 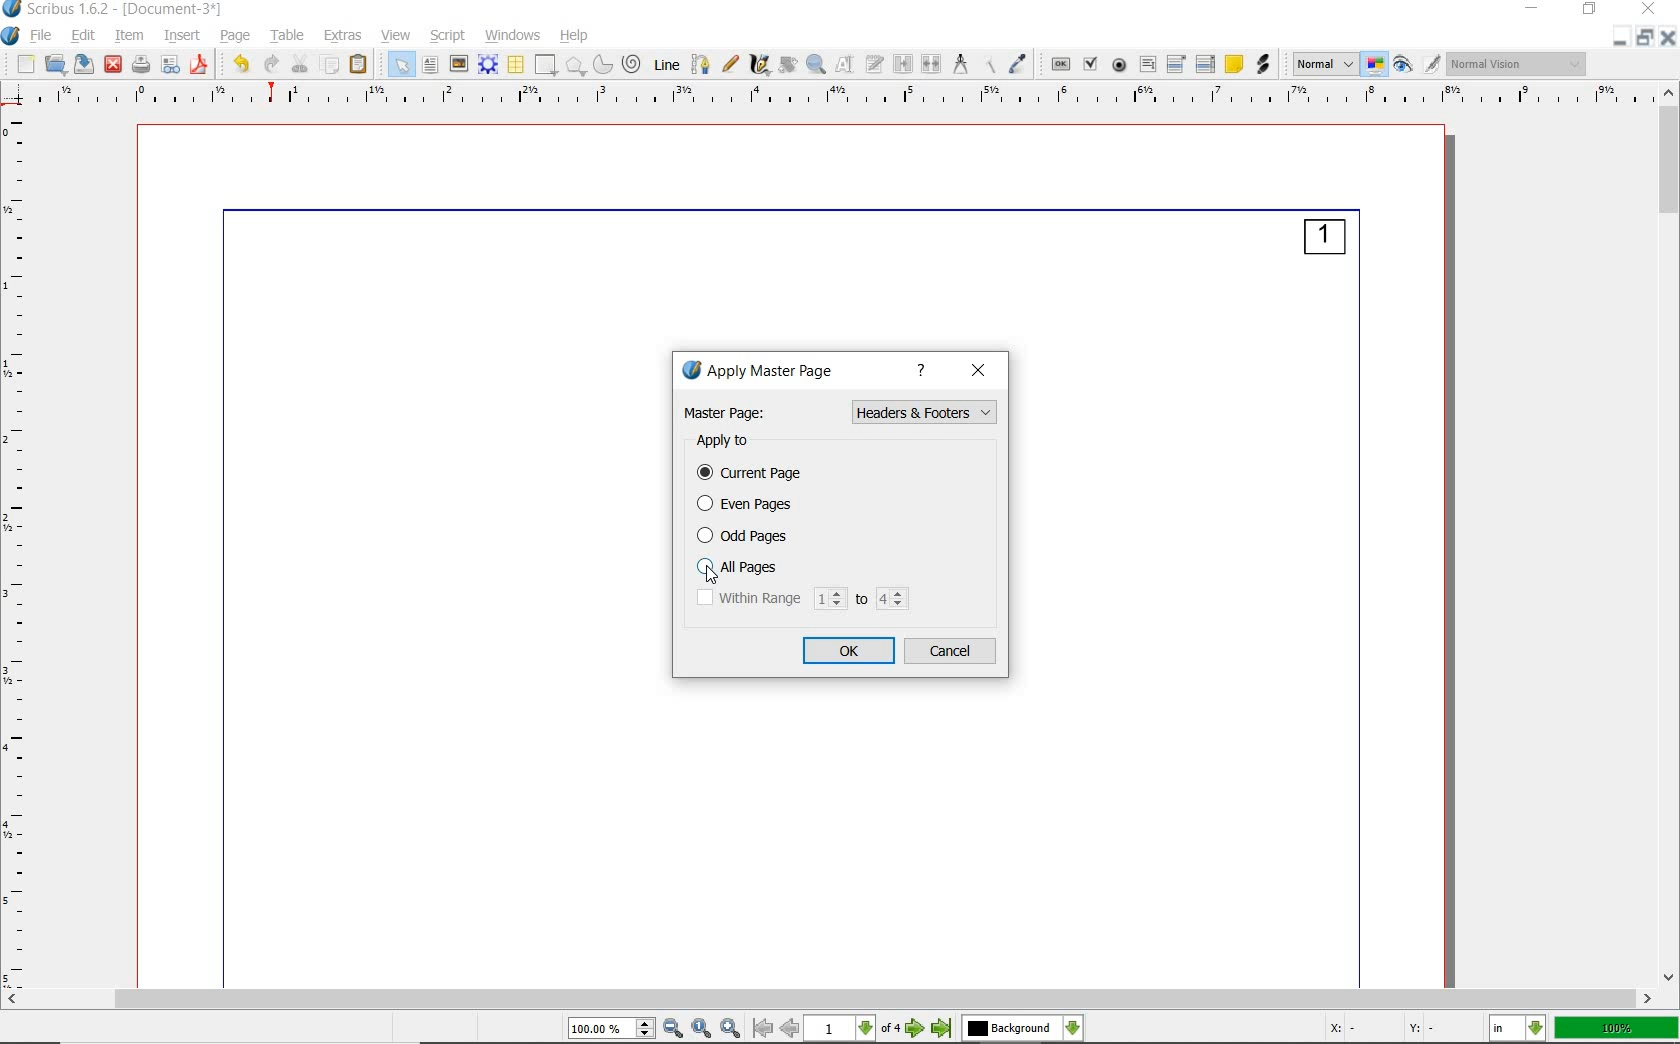 I want to click on go to previous page, so click(x=791, y=1029).